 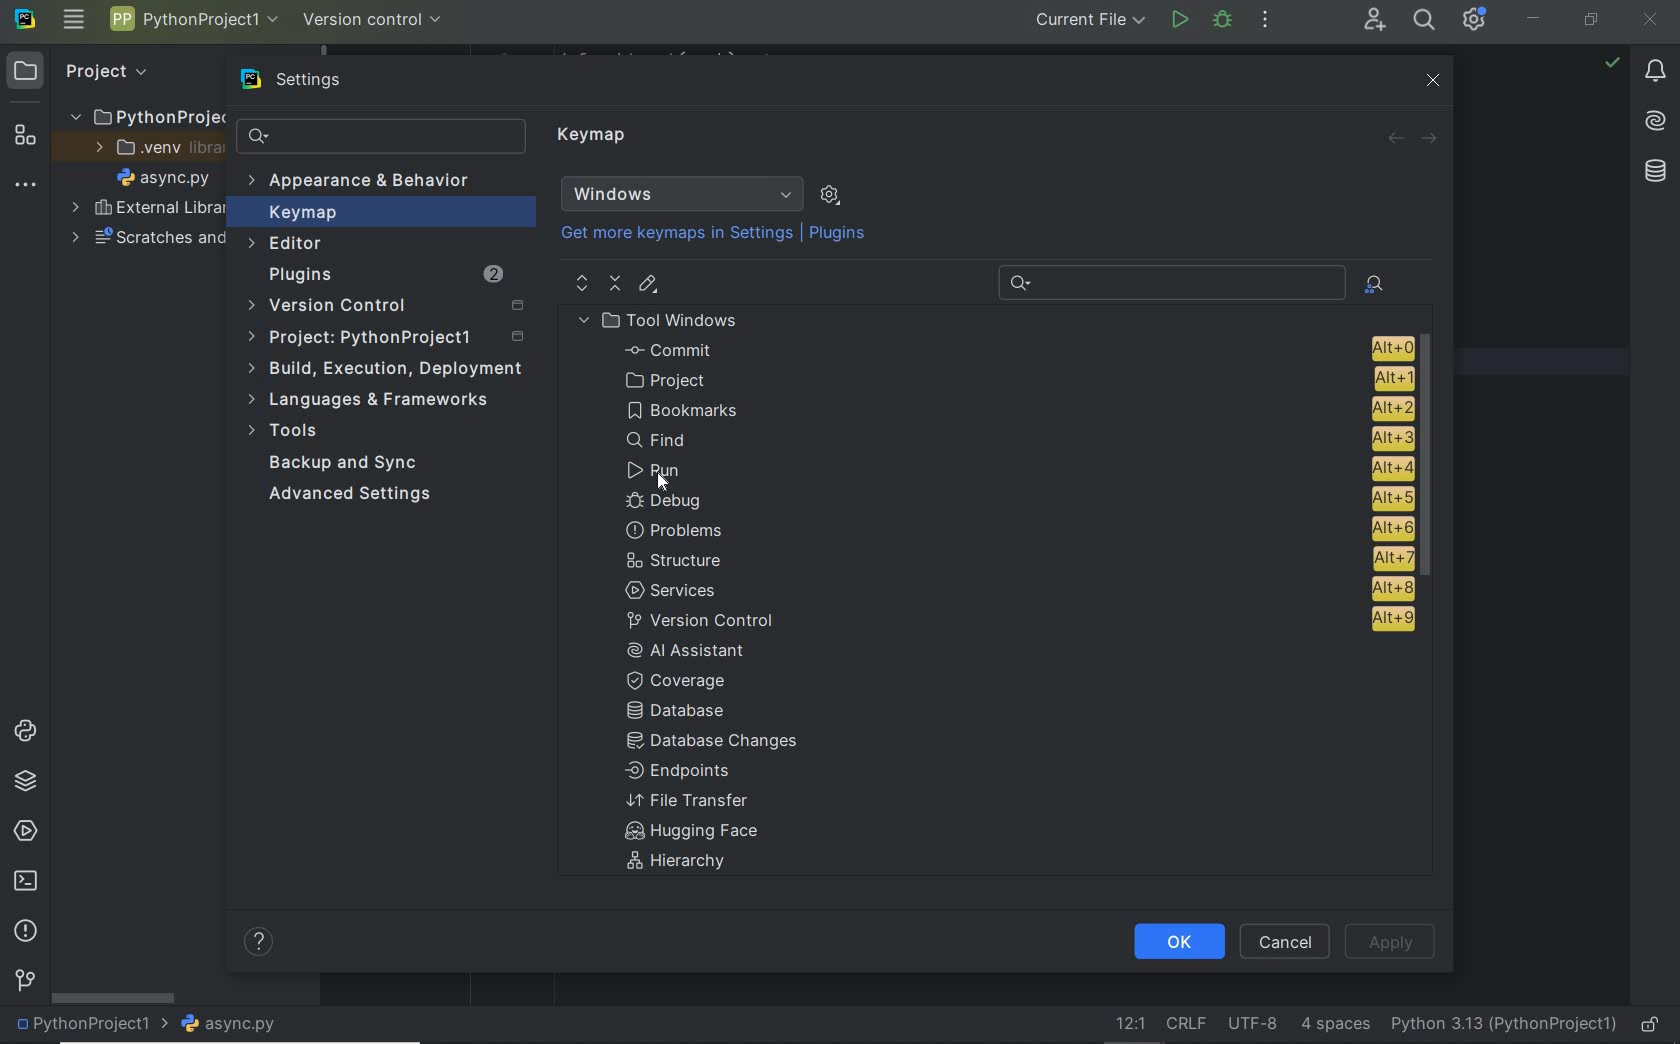 I want to click on Hierarchy, so click(x=687, y=864).